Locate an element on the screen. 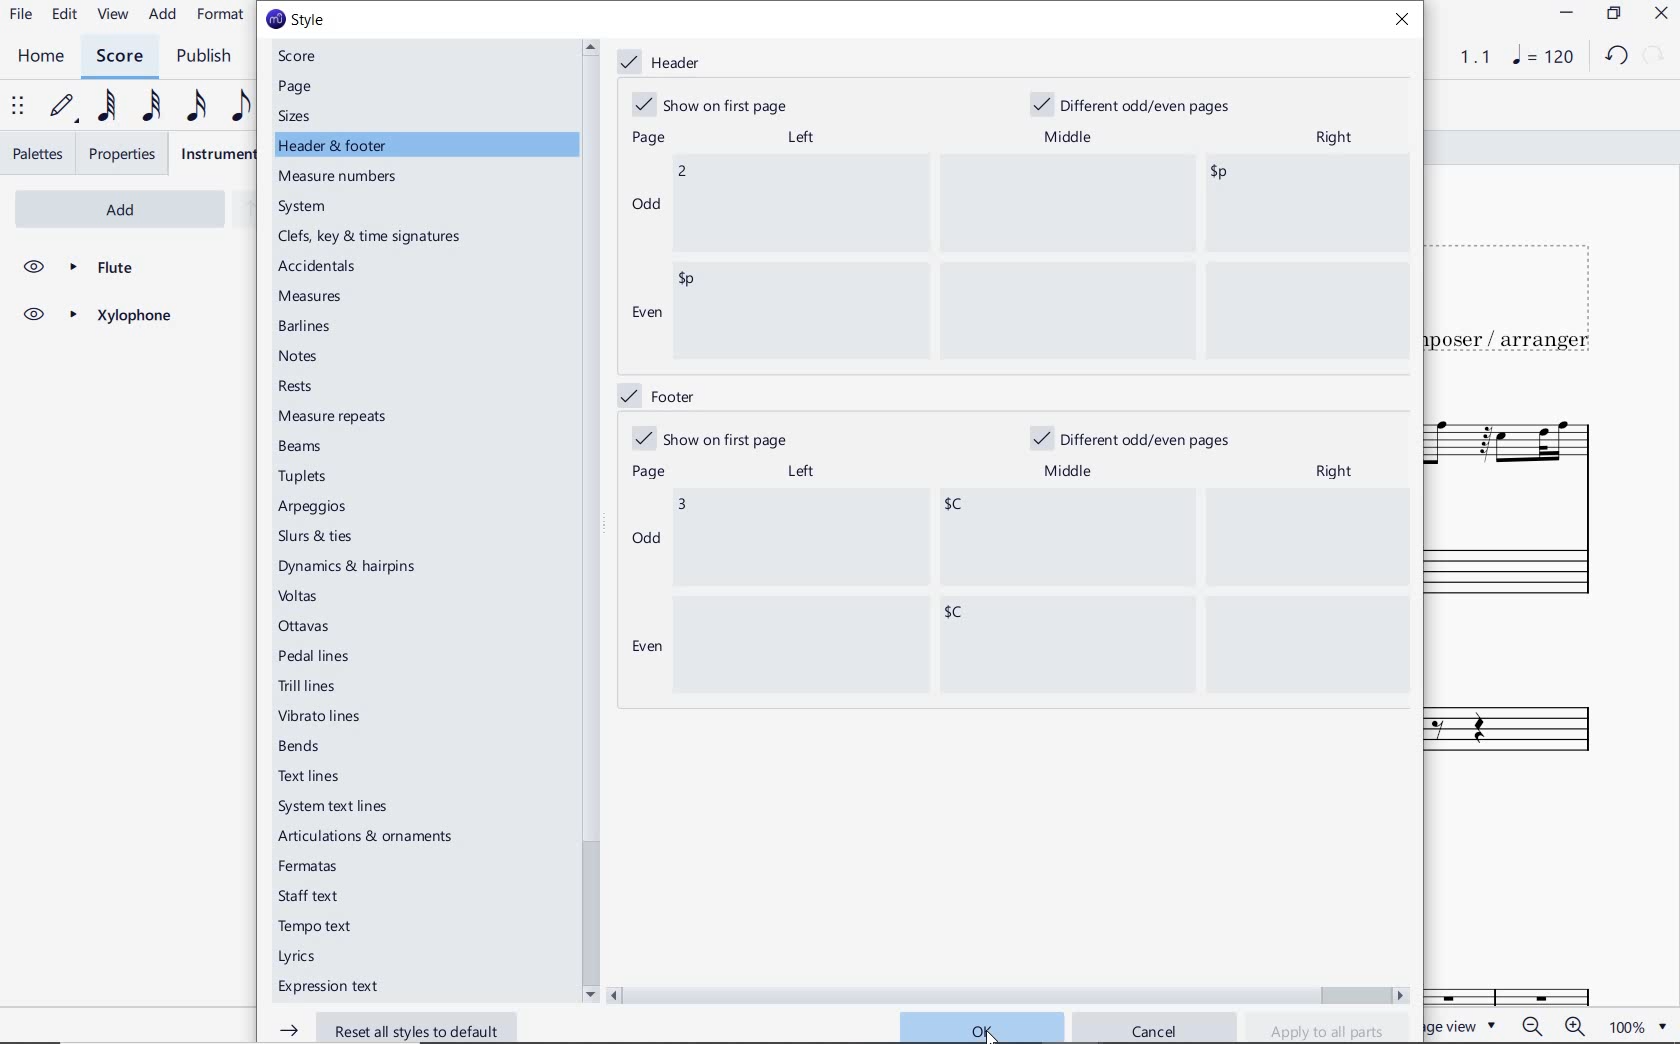  dynamics & hairpins is located at coordinates (351, 567).